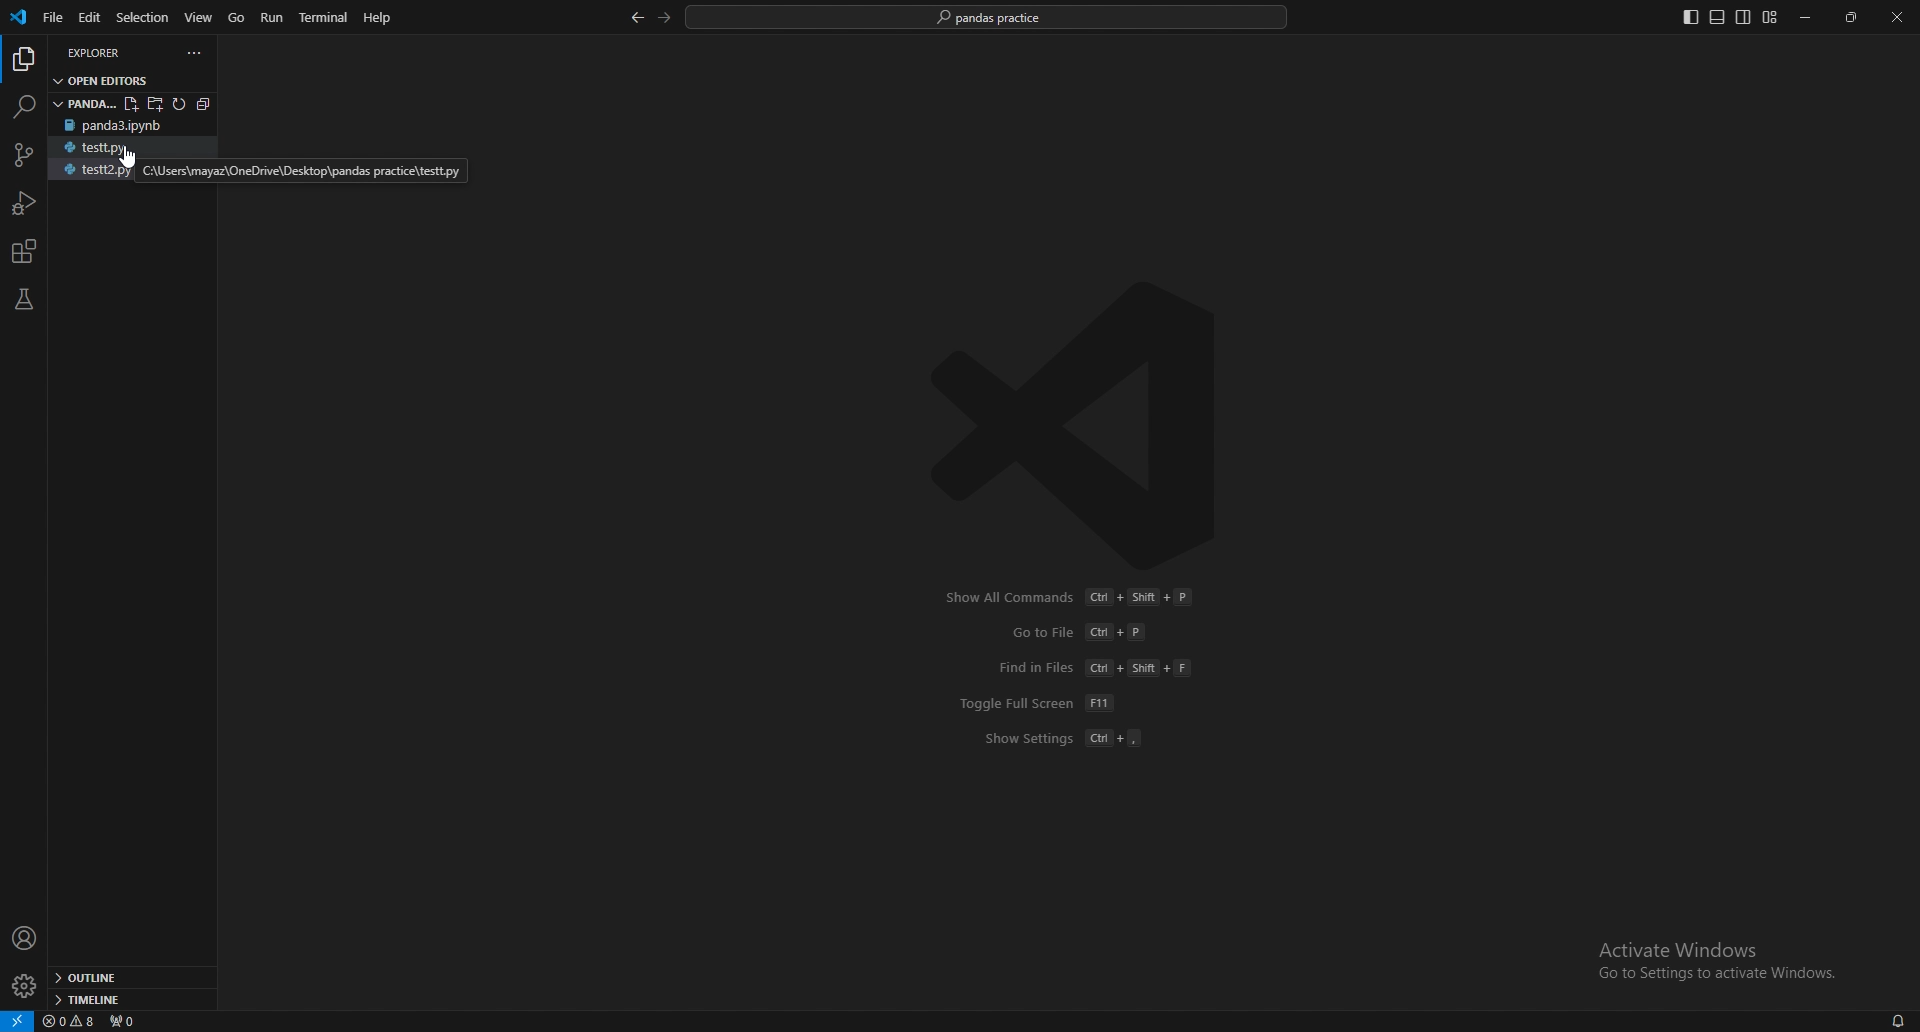 This screenshot has width=1920, height=1032. Describe the element at coordinates (1769, 18) in the screenshot. I see `customize layout` at that location.